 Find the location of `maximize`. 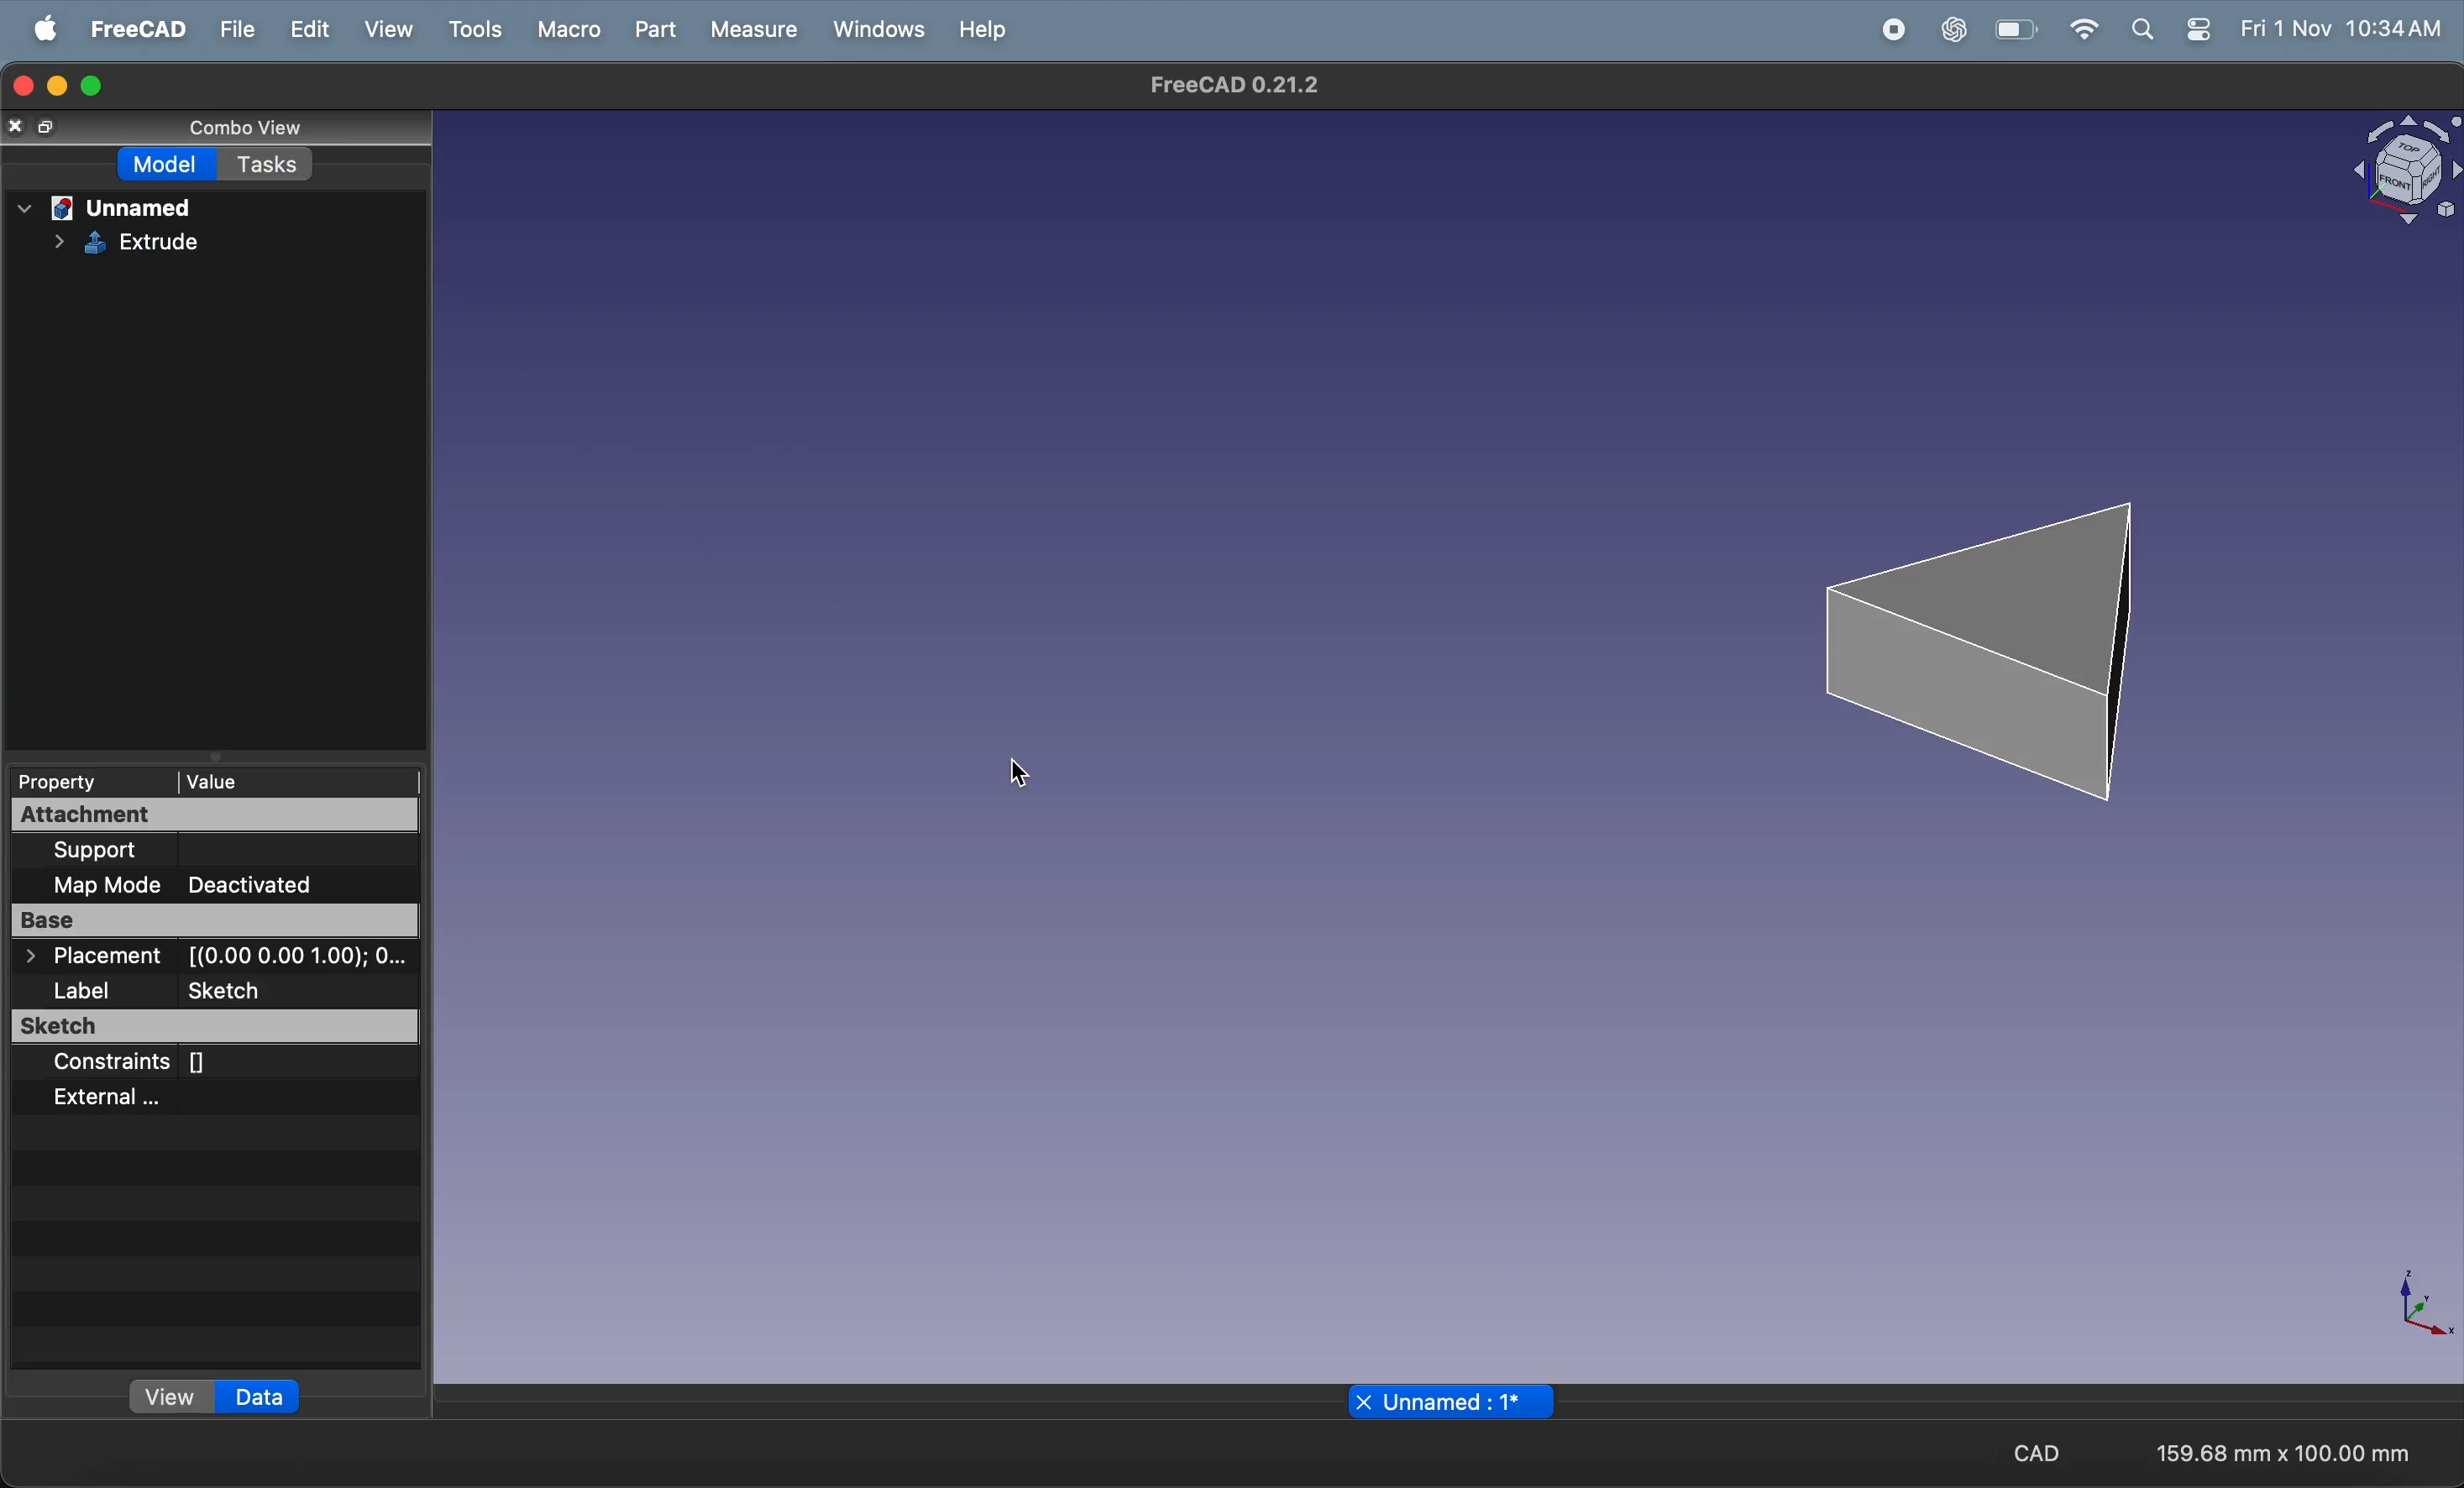

maximize is located at coordinates (93, 84).